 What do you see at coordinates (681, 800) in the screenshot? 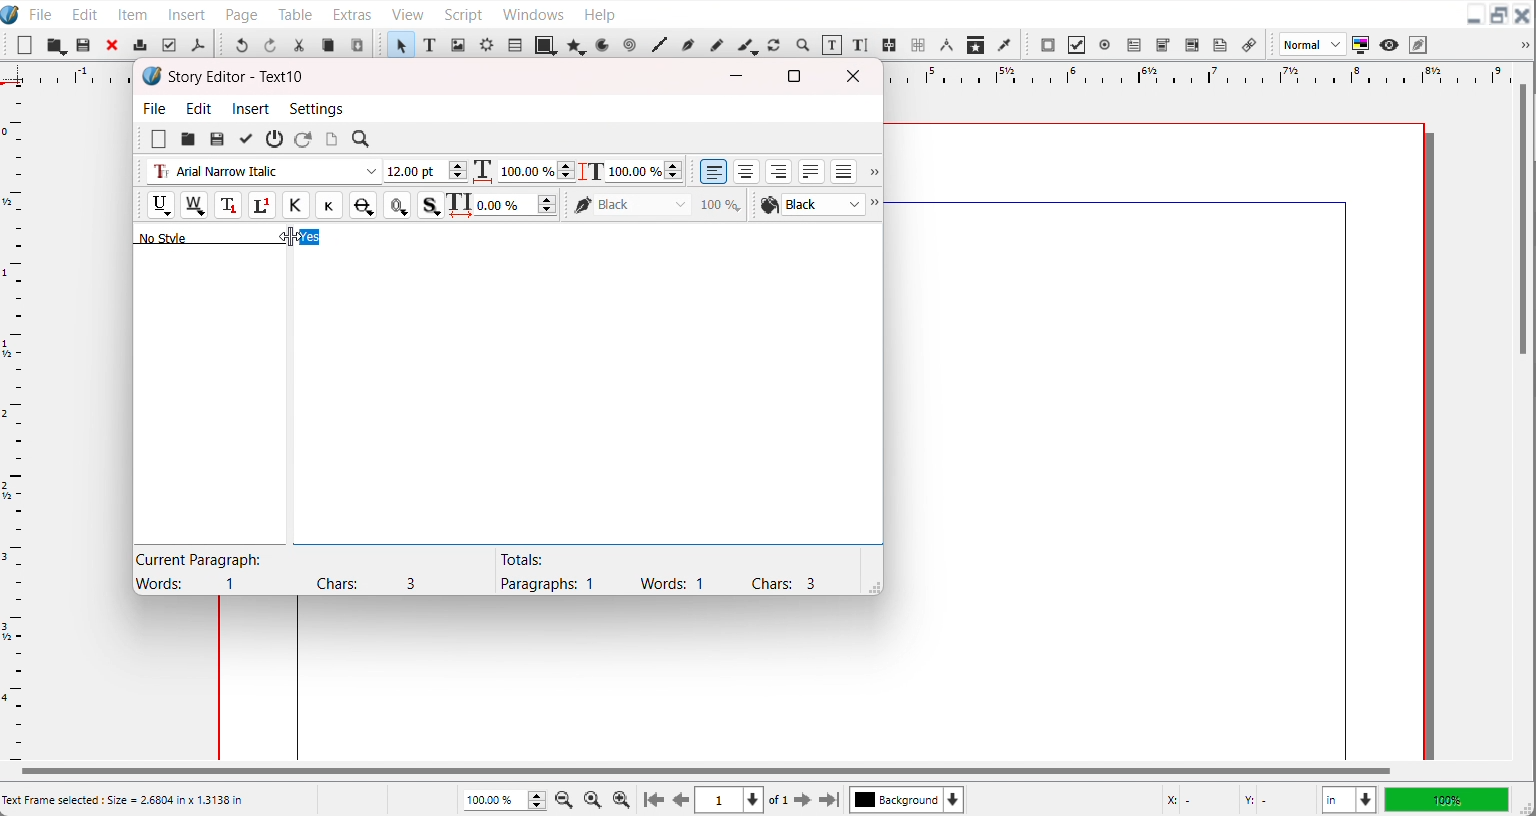
I see `Go to previous page` at bounding box center [681, 800].